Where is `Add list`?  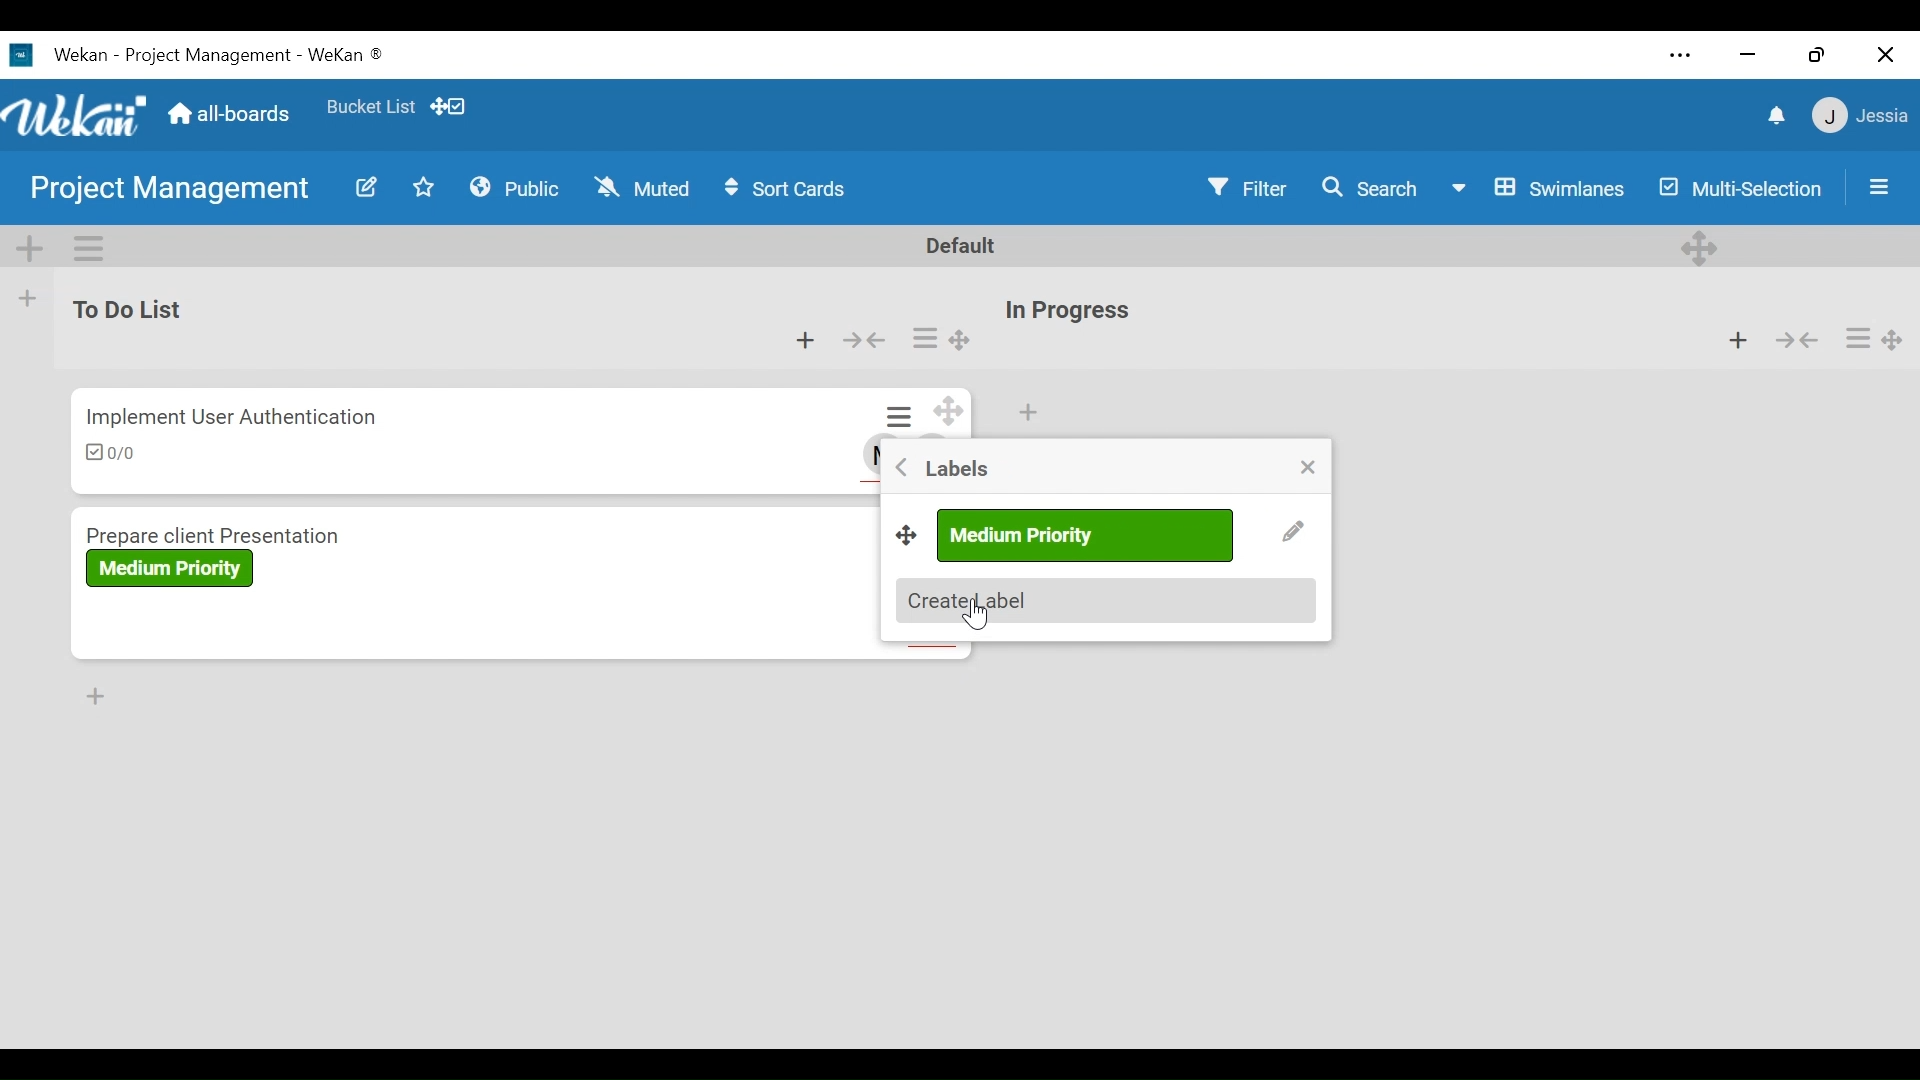 Add list is located at coordinates (28, 298).